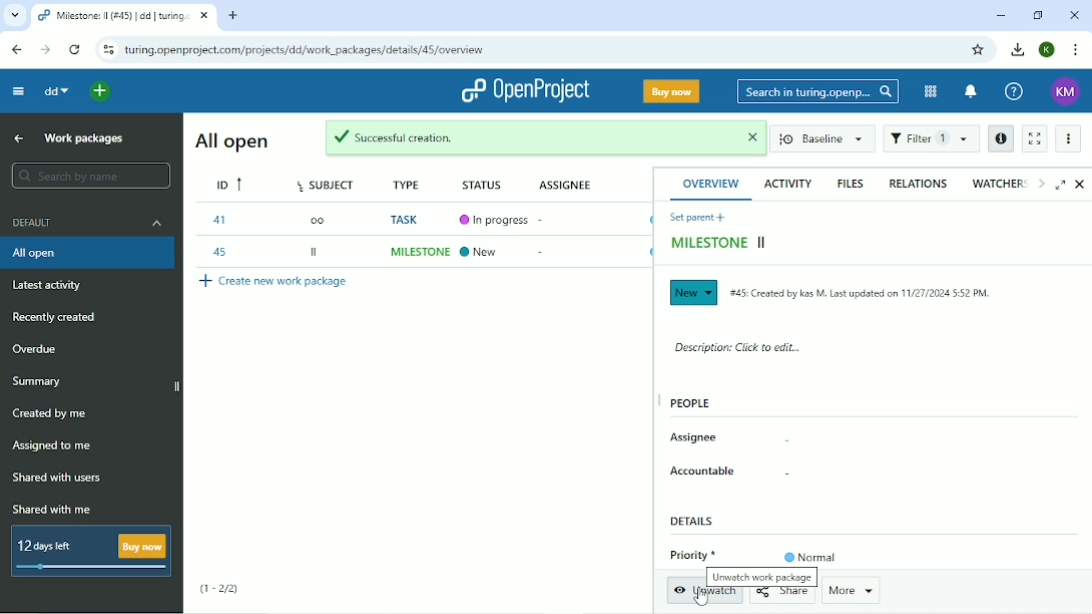  I want to click on oo, so click(317, 219).